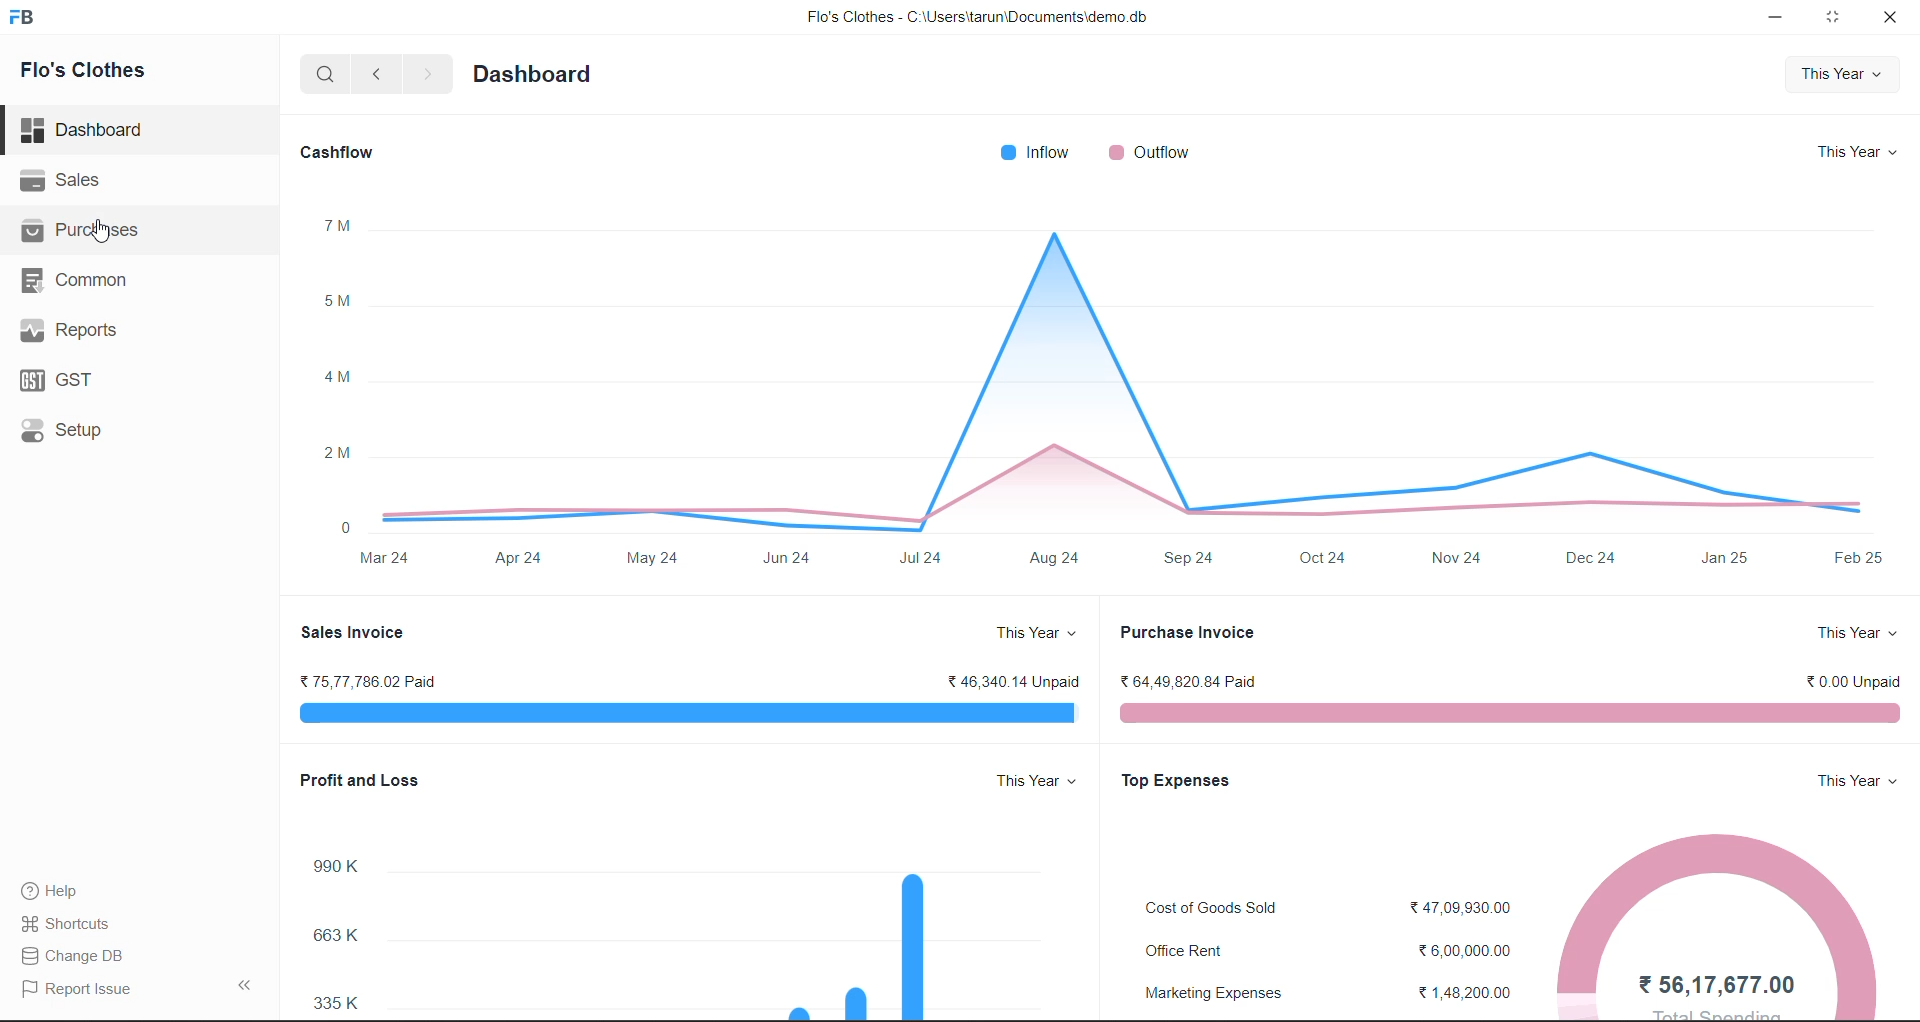 The height and width of the screenshot is (1022, 1920). Describe the element at coordinates (341, 227) in the screenshot. I see `7m` at that location.